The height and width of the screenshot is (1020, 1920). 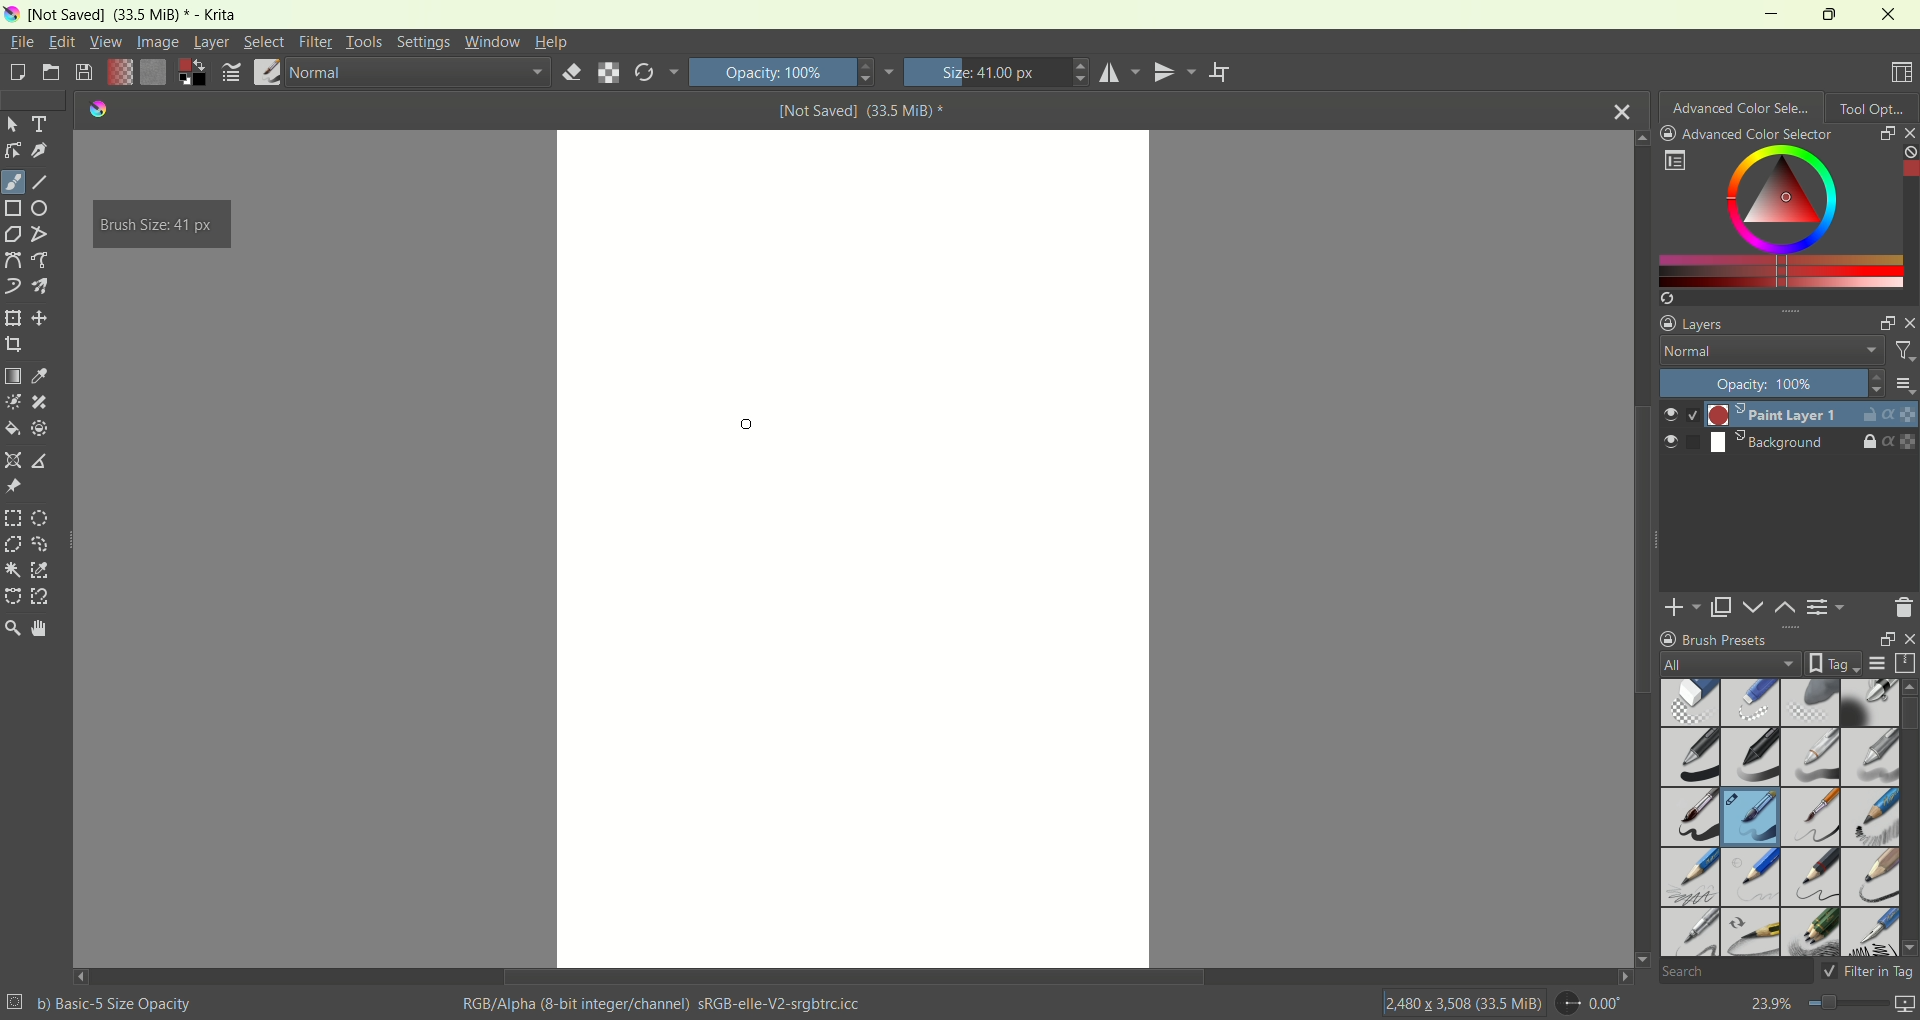 What do you see at coordinates (666, 1004) in the screenshot?
I see `RGB/Alpha (8-bit integer/channel) sRGB-elle-V2-srgbtrc.icc` at bounding box center [666, 1004].